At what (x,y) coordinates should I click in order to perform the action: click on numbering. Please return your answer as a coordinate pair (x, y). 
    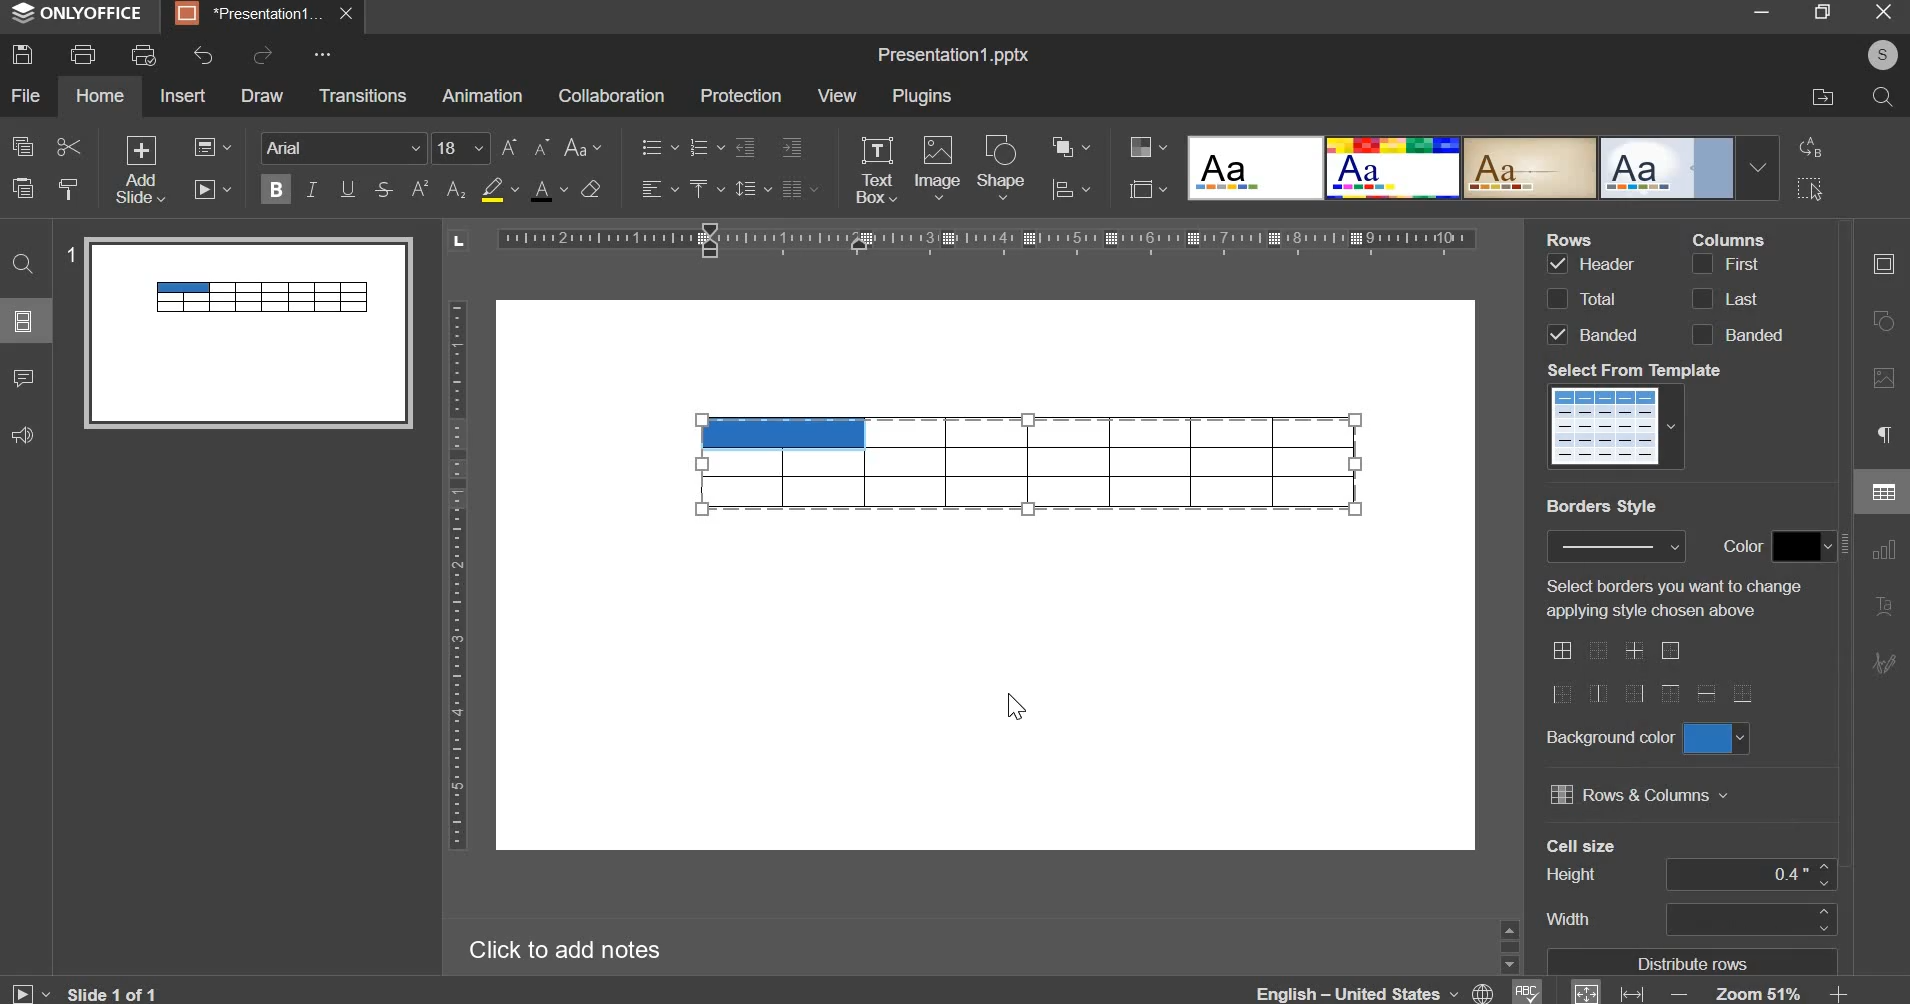
    Looking at the image, I should click on (703, 148).